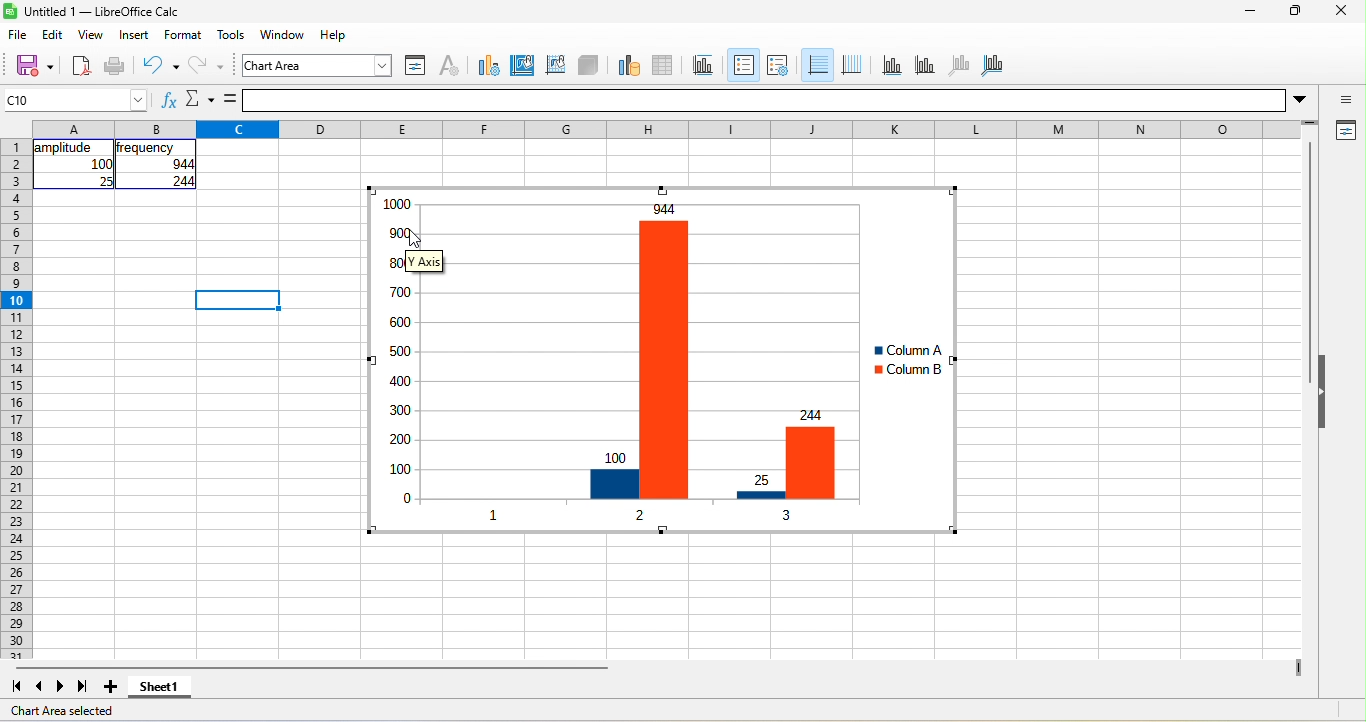  Describe the element at coordinates (1344, 132) in the screenshot. I see `properties` at that location.